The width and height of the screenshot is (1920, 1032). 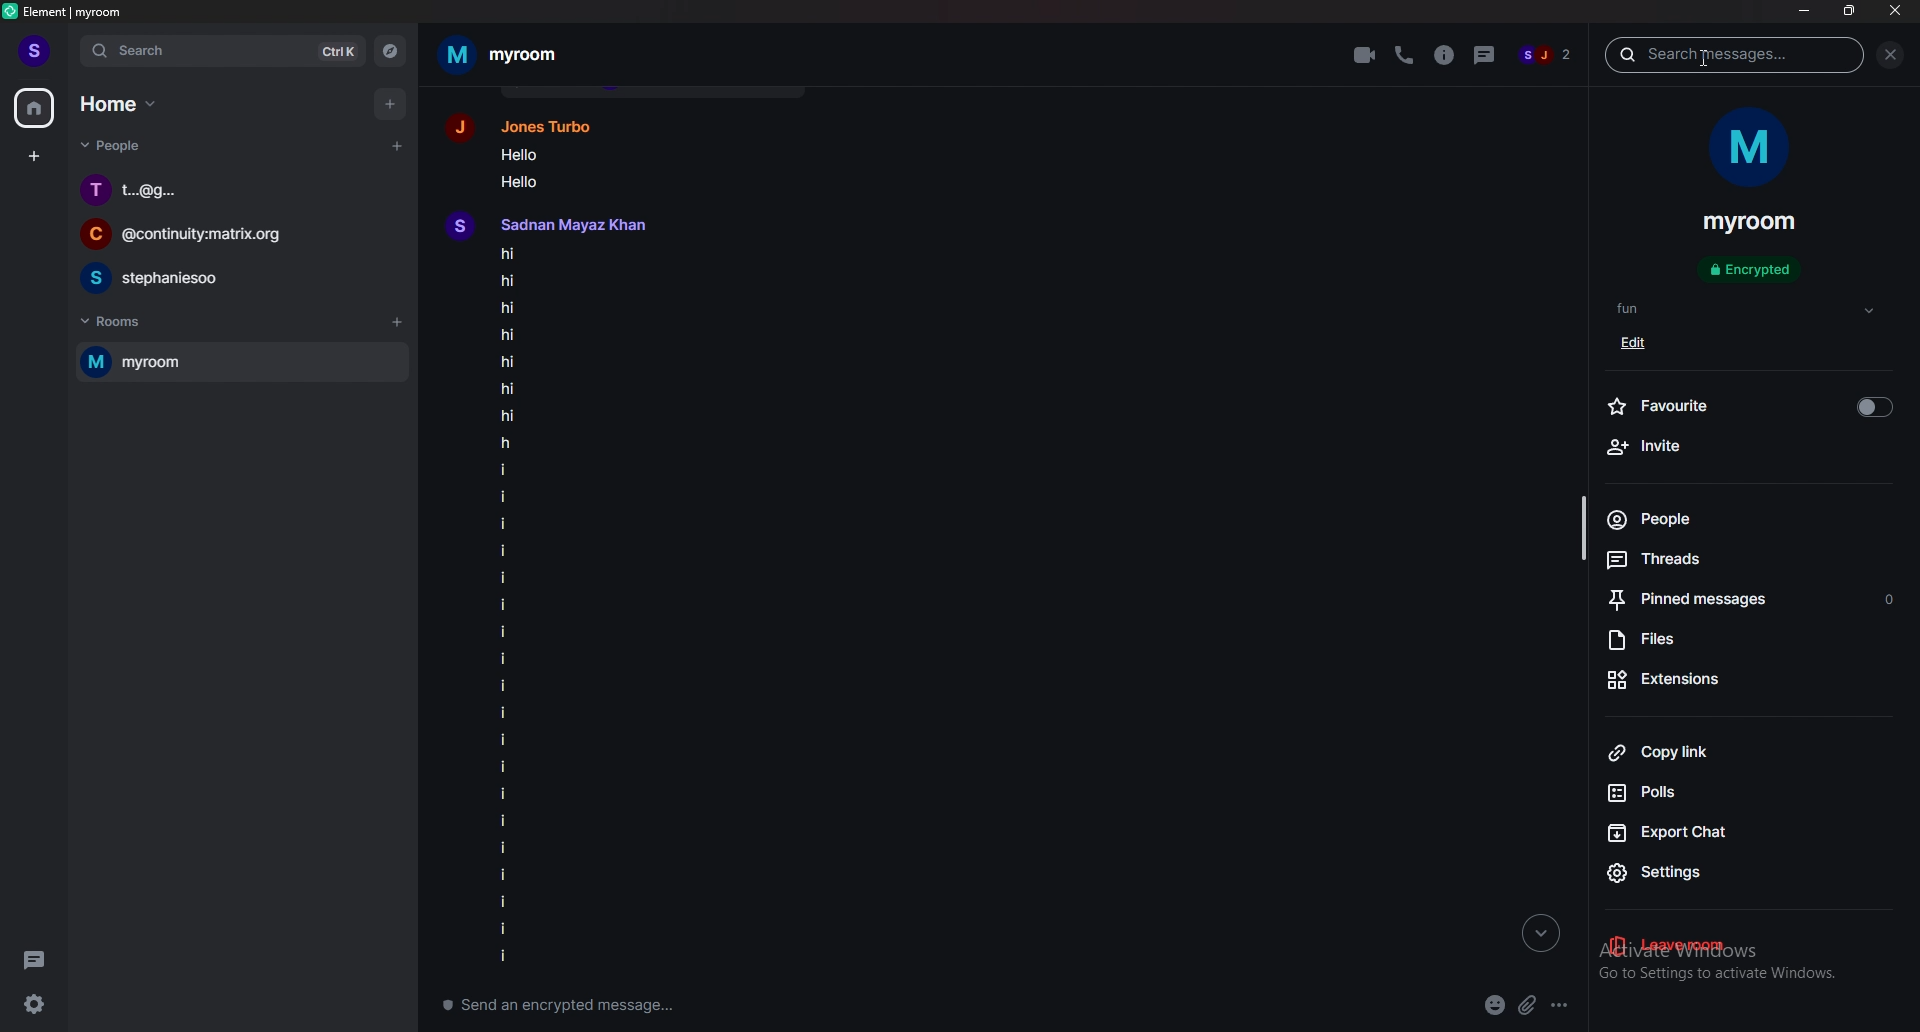 What do you see at coordinates (113, 147) in the screenshot?
I see `people` at bounding box center [113, 147].